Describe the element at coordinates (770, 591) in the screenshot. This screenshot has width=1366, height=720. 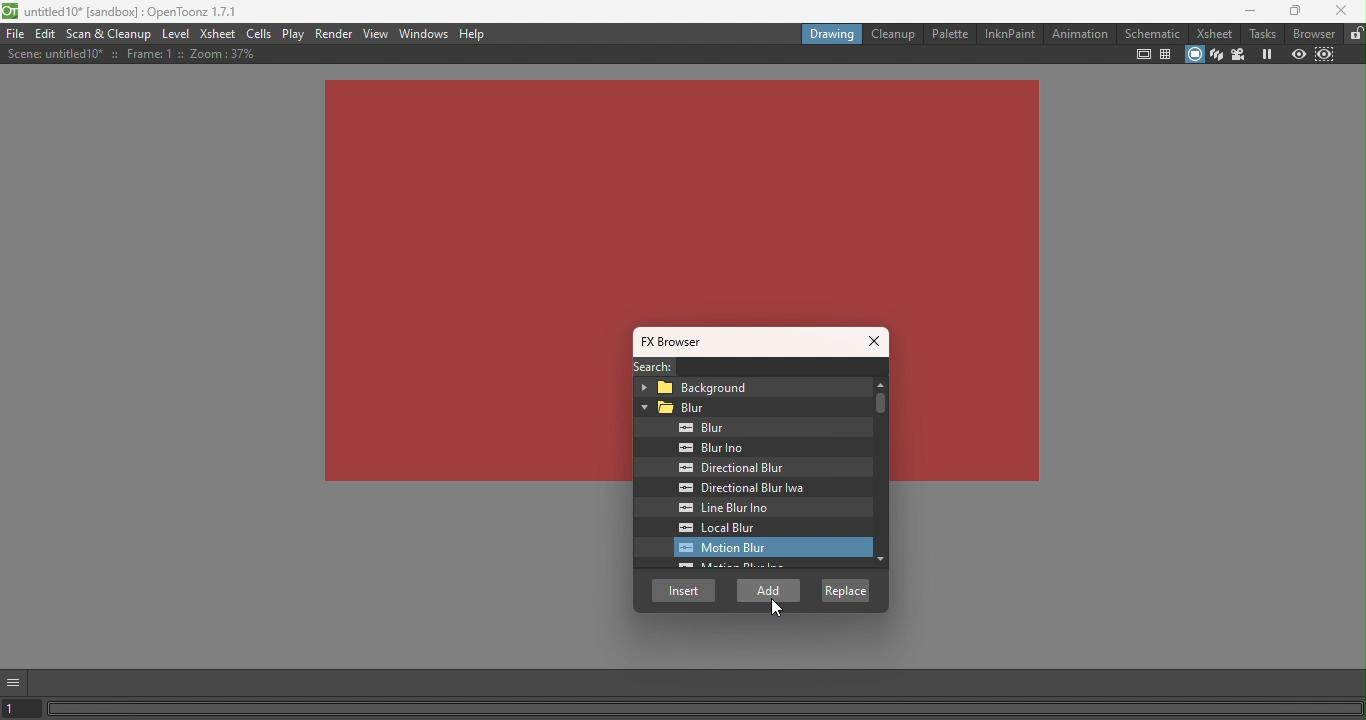
I see `add` at that location.